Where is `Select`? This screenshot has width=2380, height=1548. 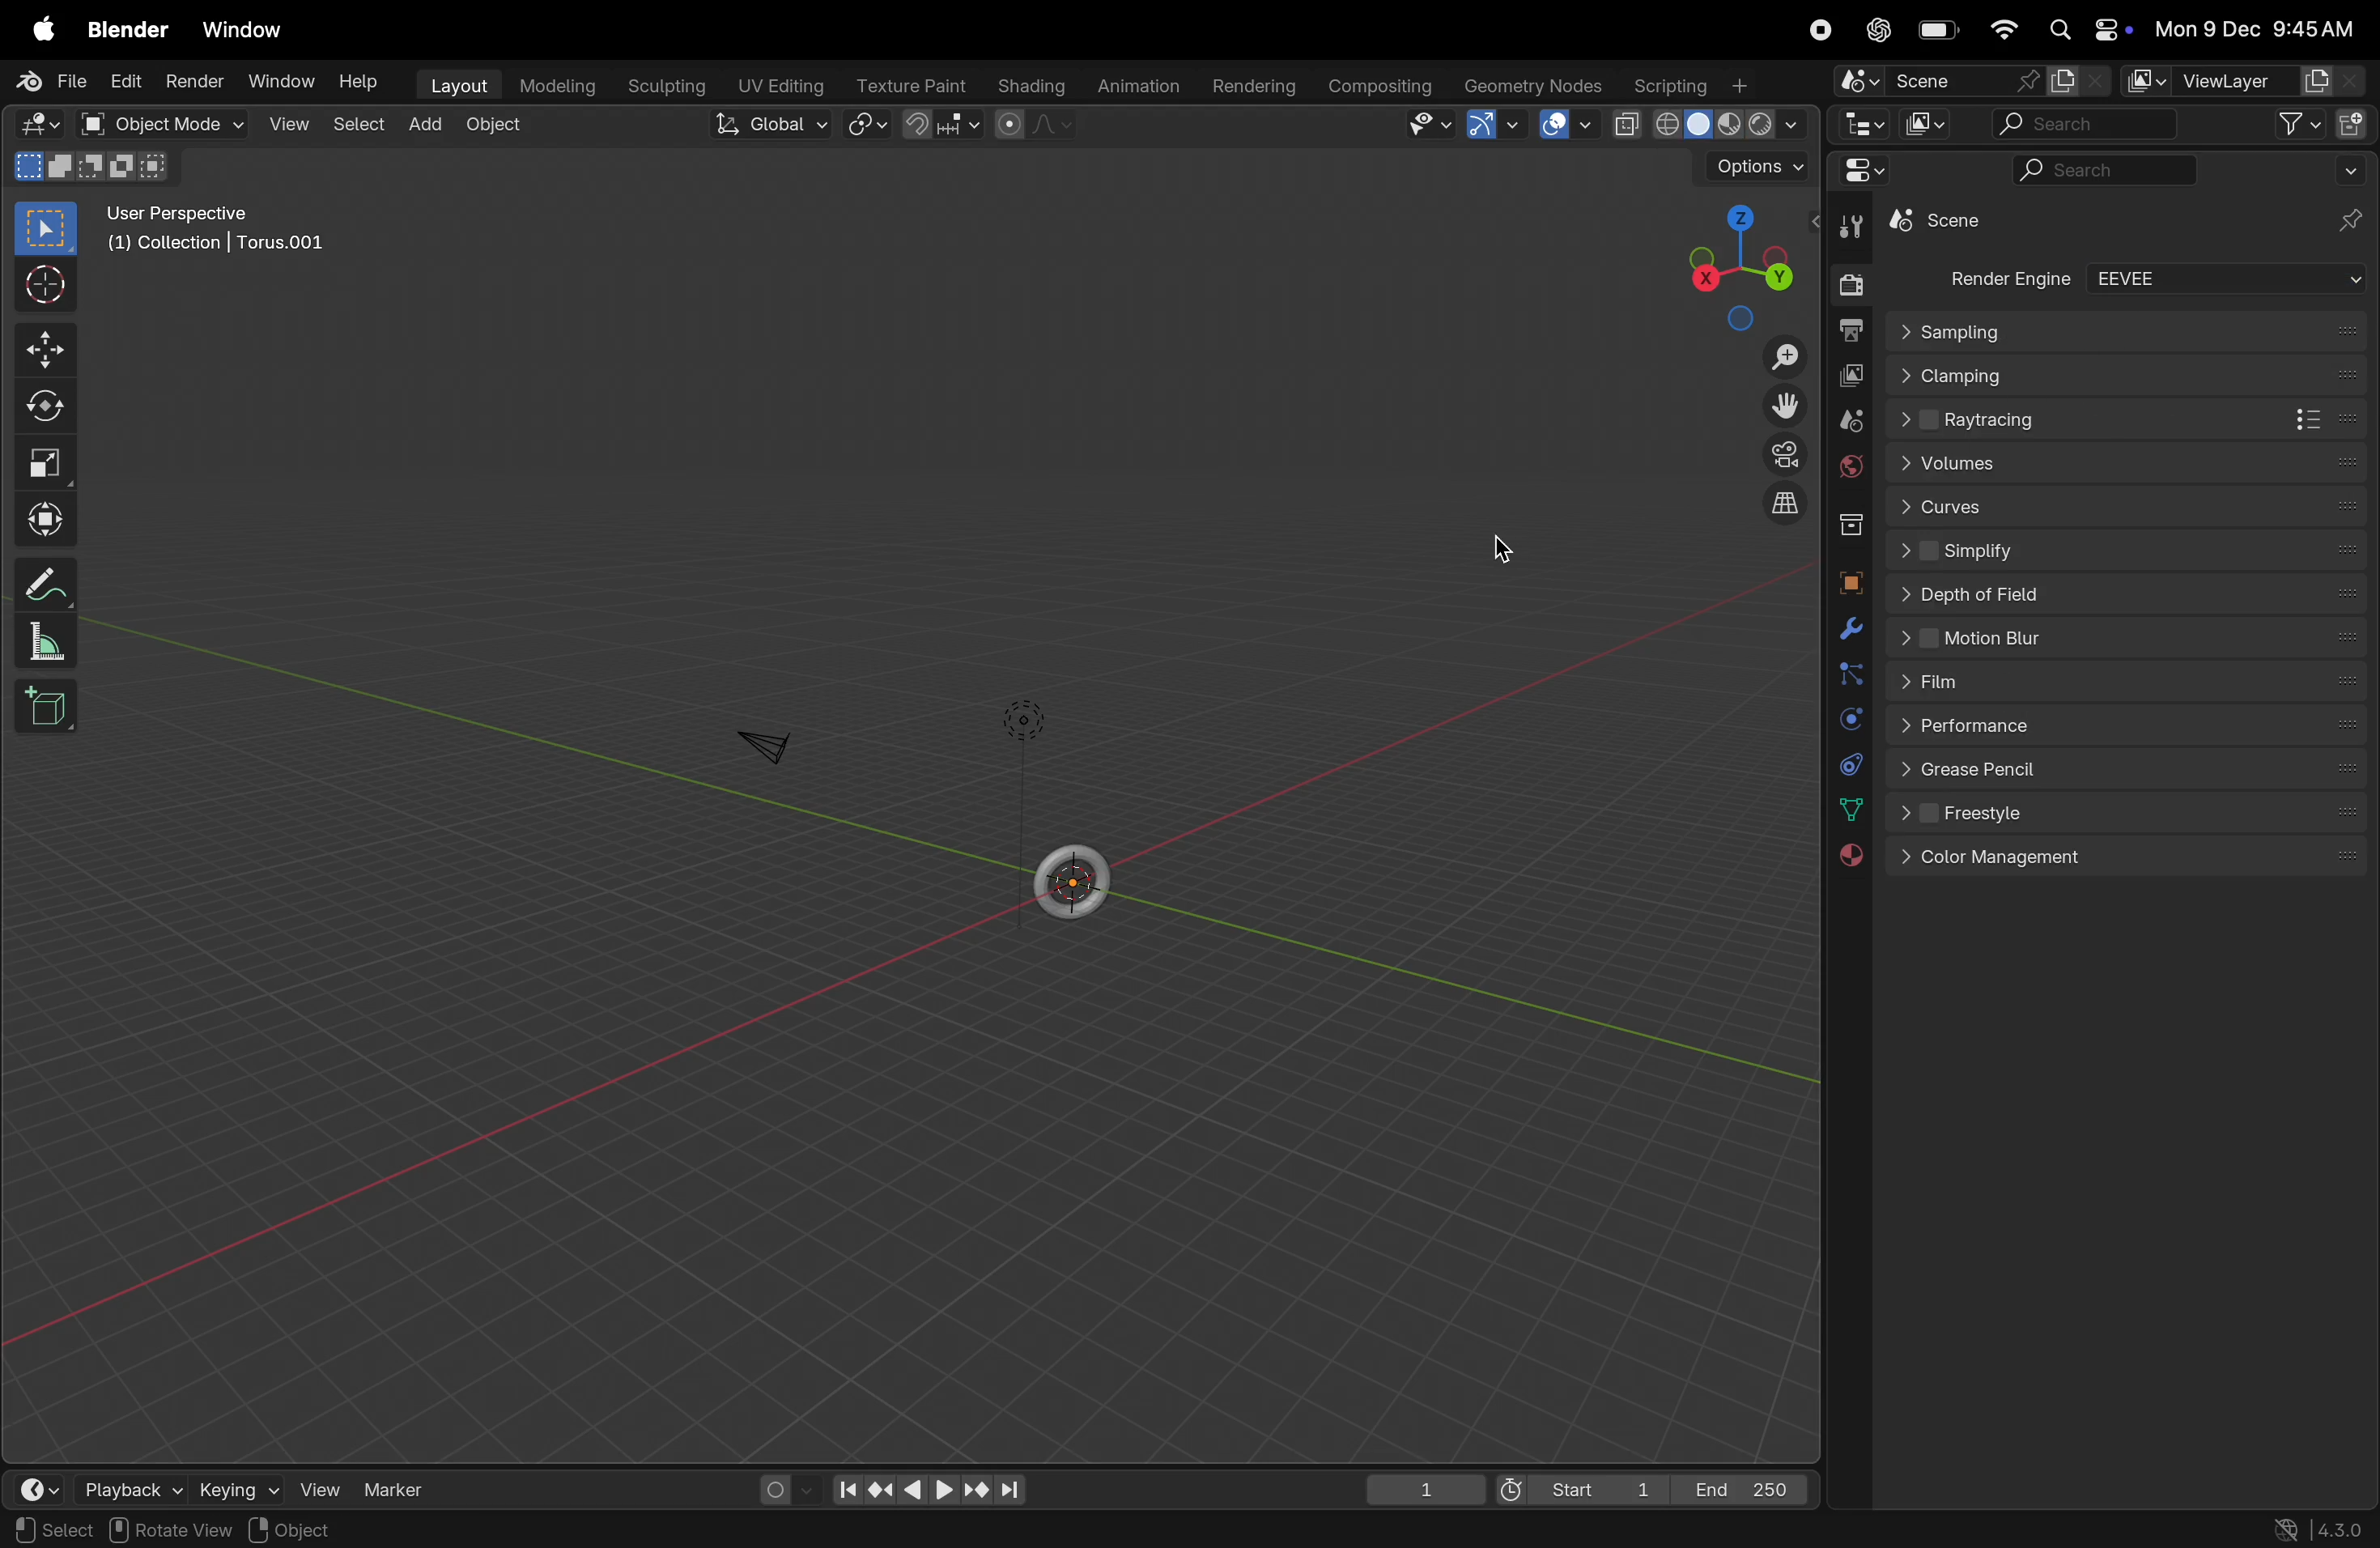
Select is located at coordinates (53, 1532).